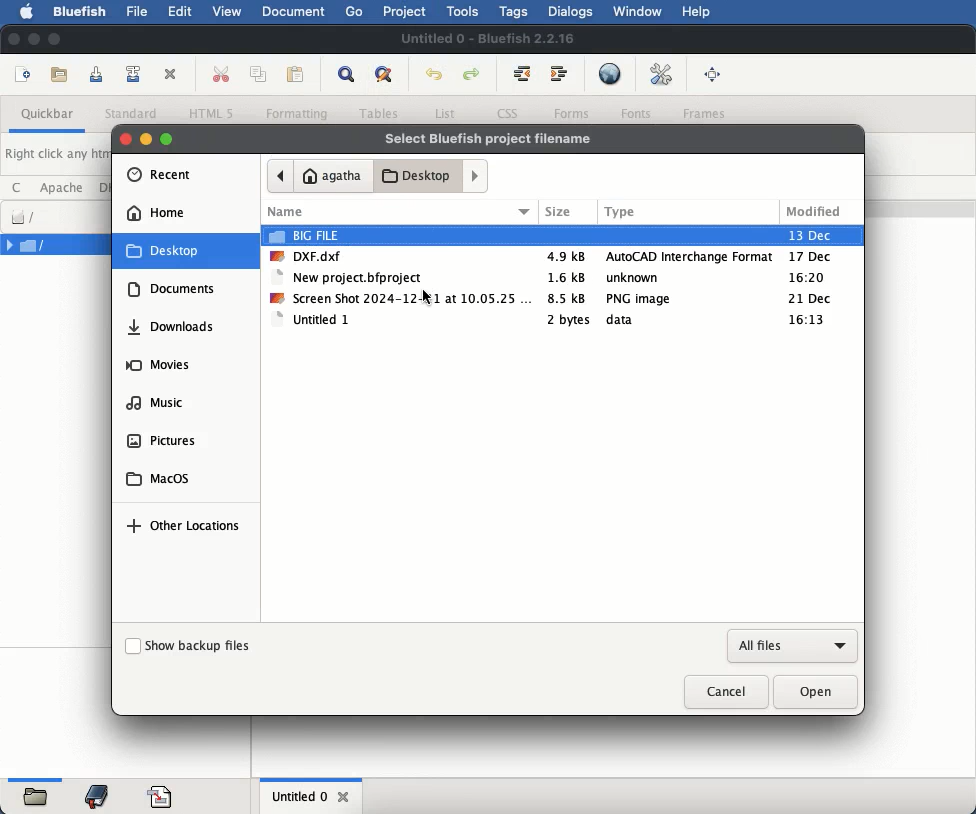 This screenshot has width=976, height=814. Describe the element at coordinates (261, 75) in the screenshot. I see `copy` at that location.